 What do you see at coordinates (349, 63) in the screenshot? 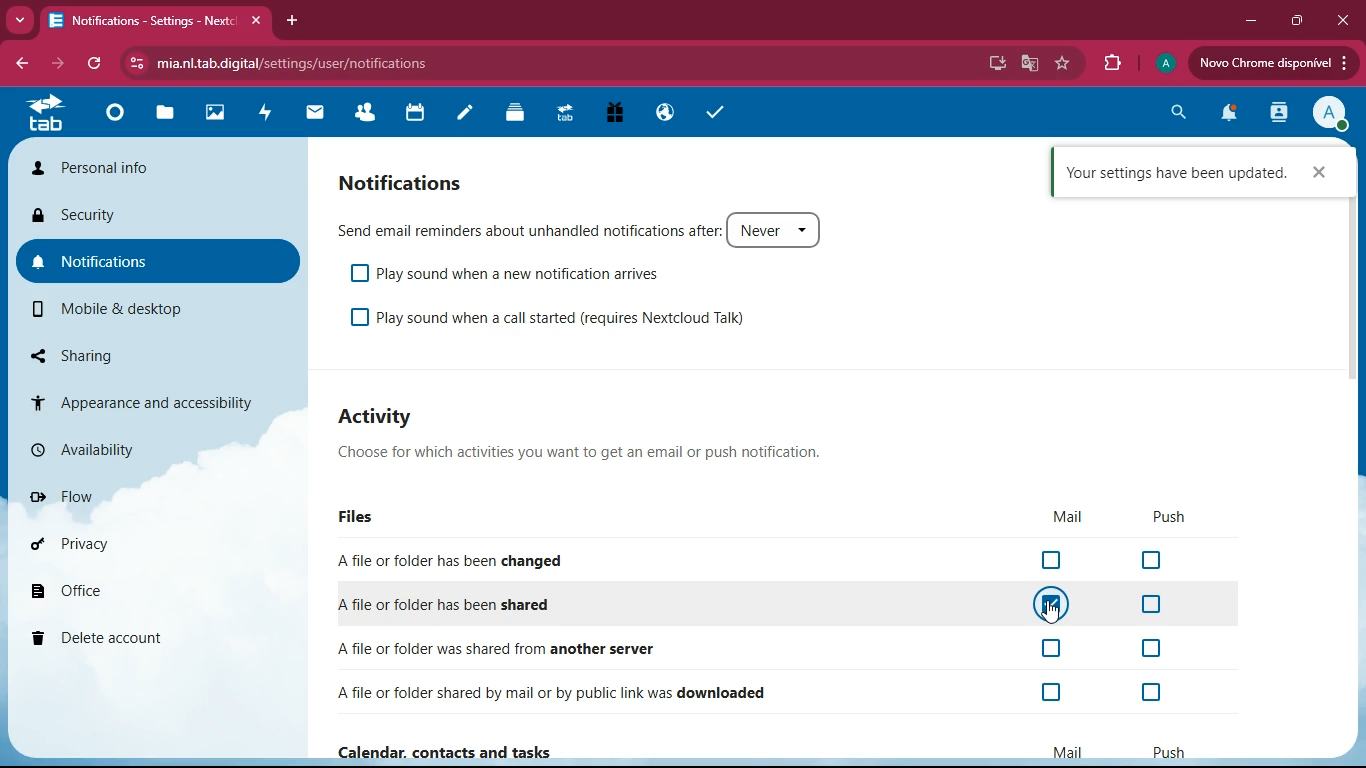
I see `url` at bounding box center [349, 63].